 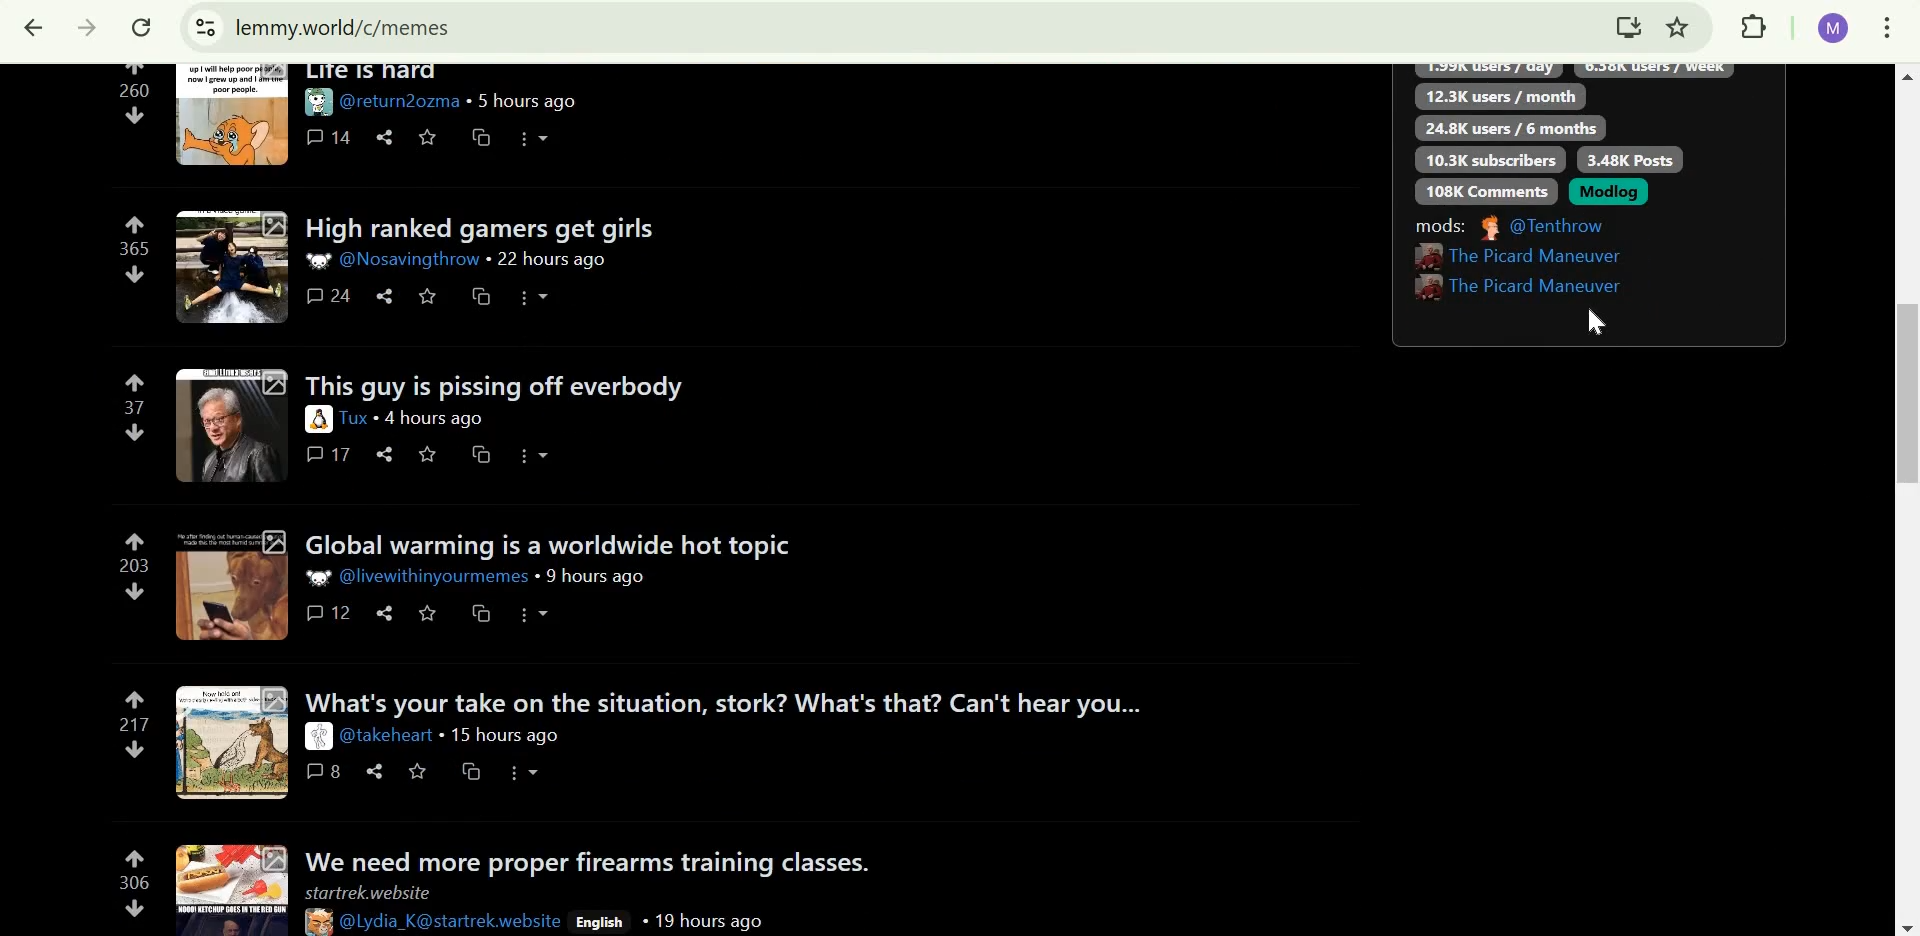 What do you see at coordinates (135, 408) in the screenshot?
I see `37 points` at bounding box center [135, 408].